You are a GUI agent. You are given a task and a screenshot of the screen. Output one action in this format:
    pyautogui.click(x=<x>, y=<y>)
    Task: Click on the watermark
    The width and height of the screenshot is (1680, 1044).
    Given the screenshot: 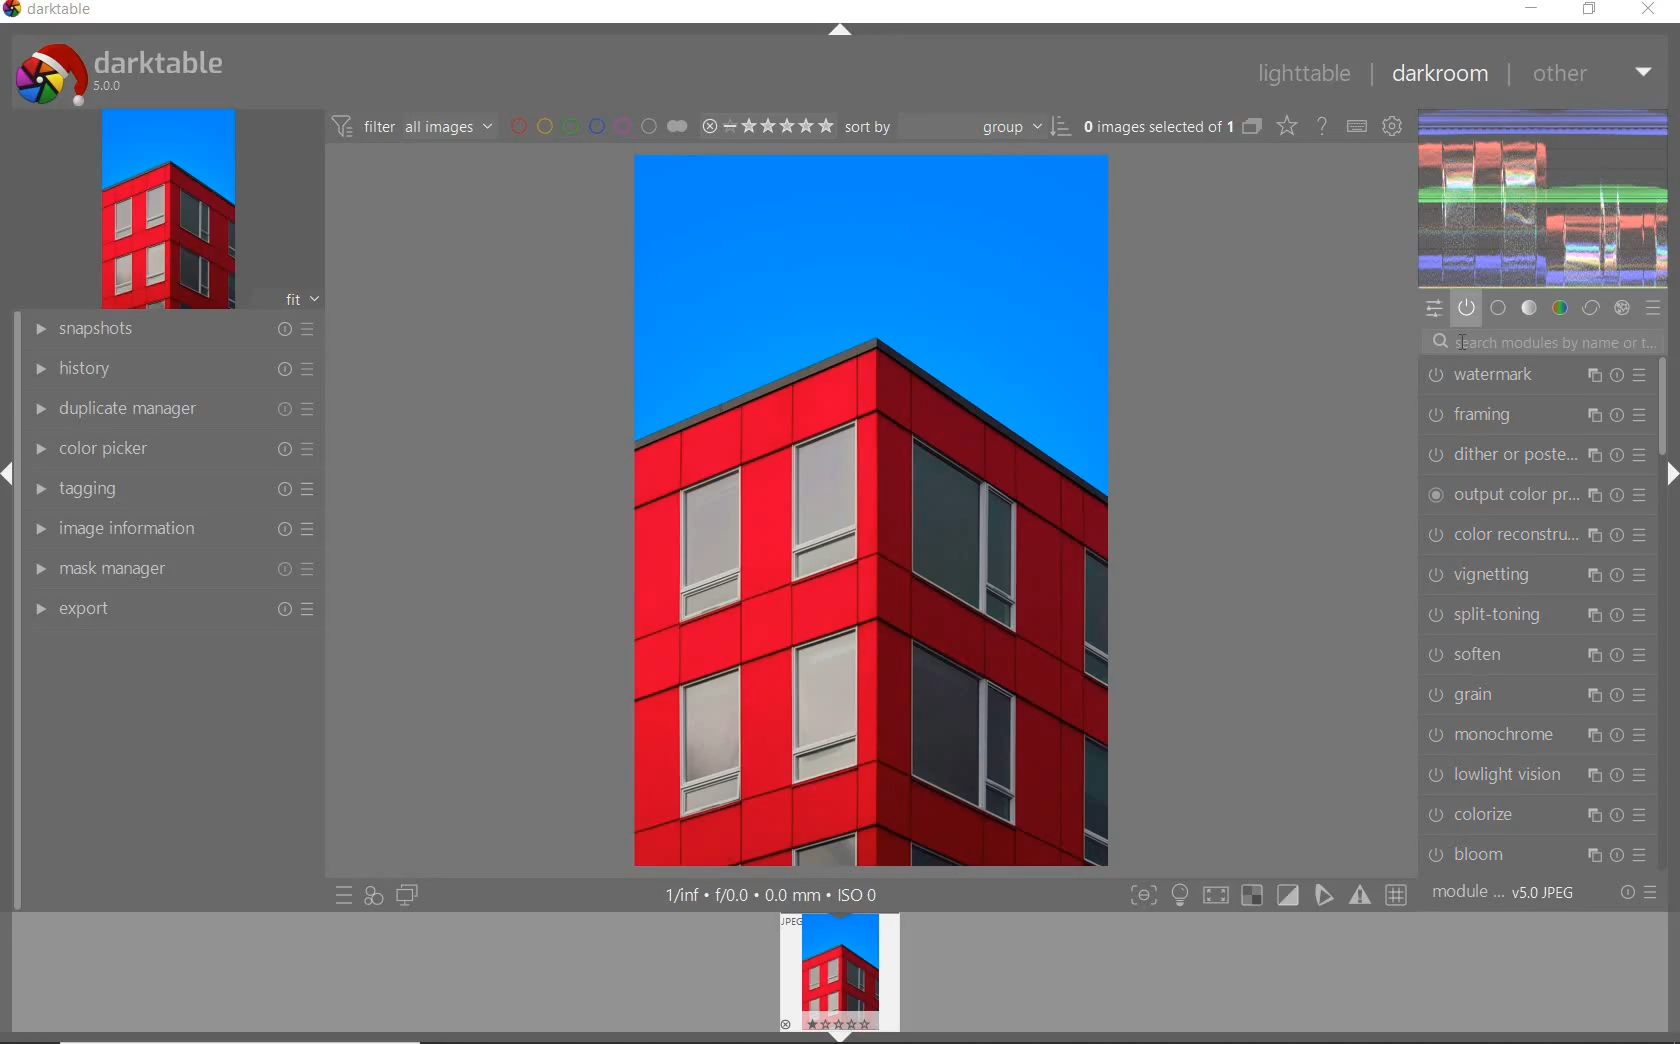 What is the action you would take?
    pyautogui.click(x=1535, y=373)
    